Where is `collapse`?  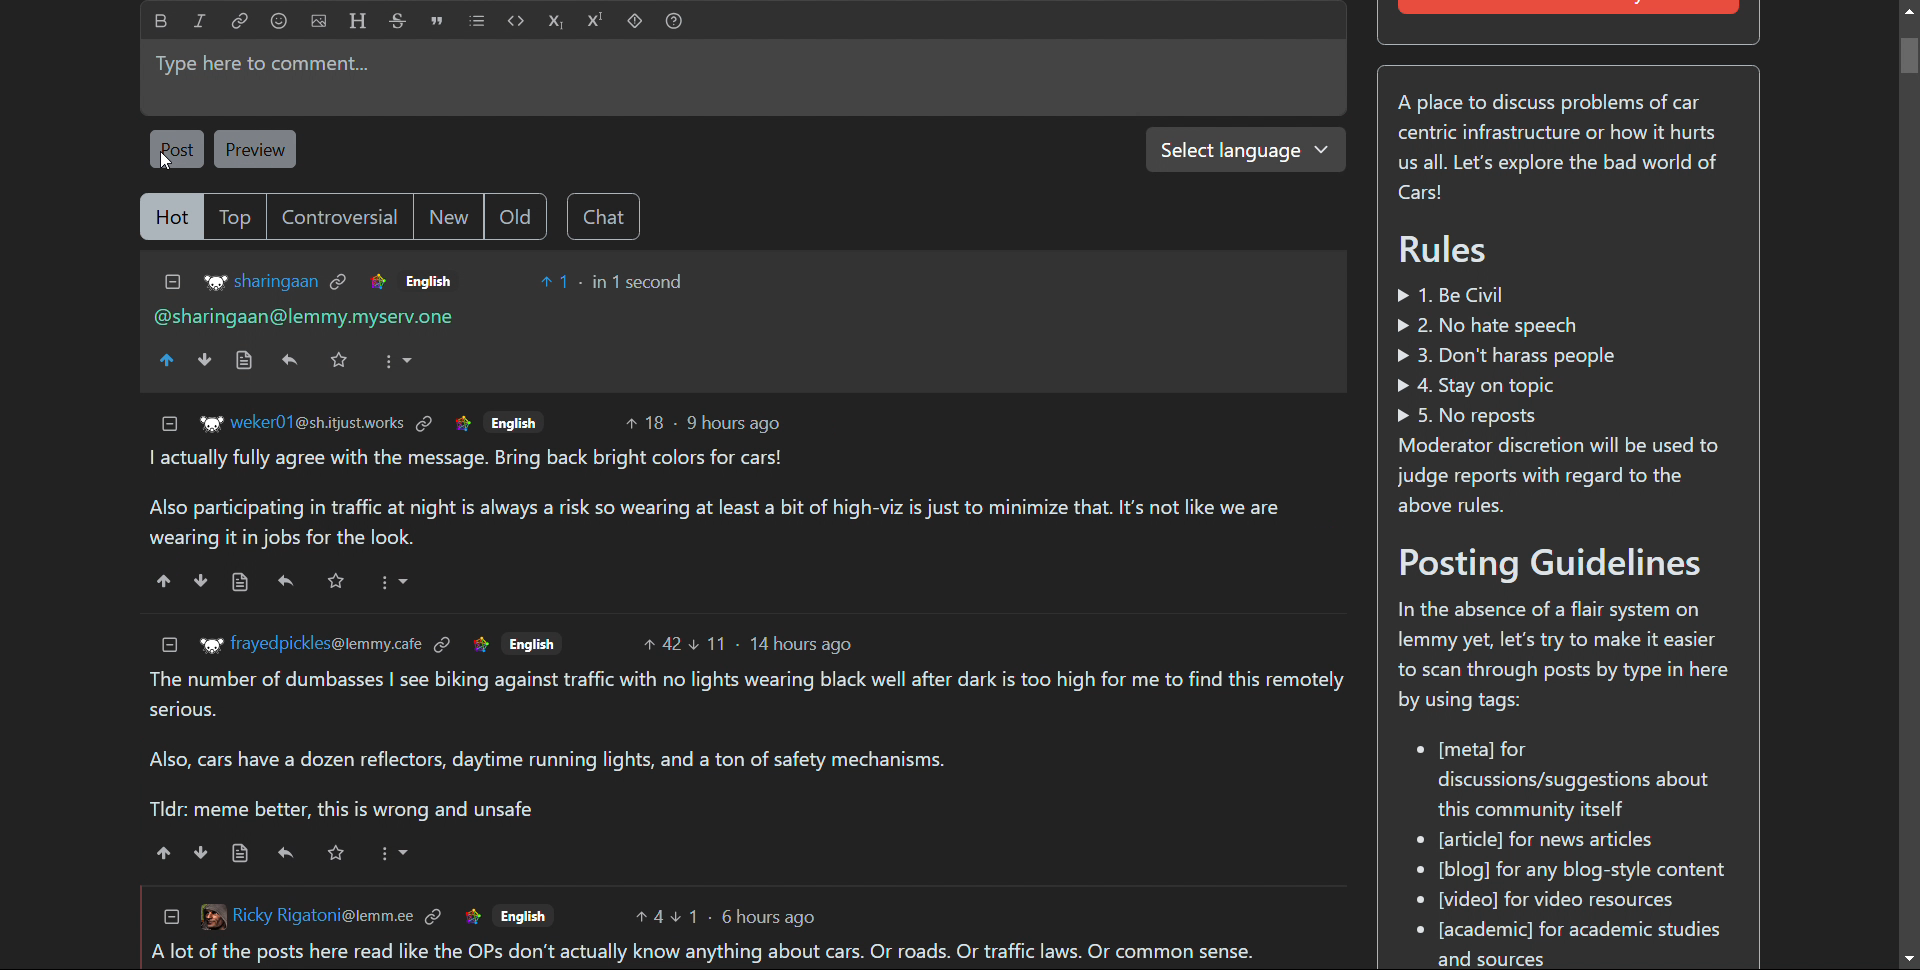
collapse is located at coordinates (170, 283).